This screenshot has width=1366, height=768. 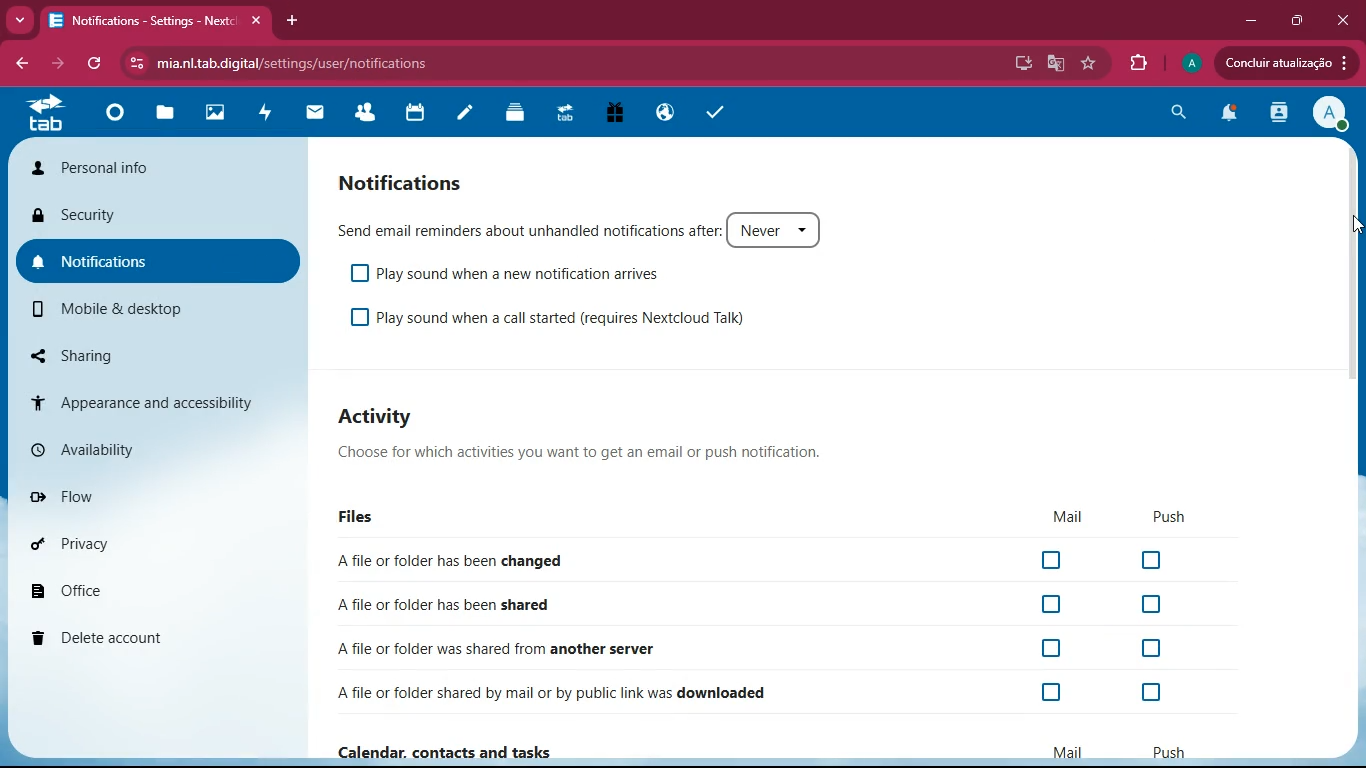 I want to click on desktop, so click(x=1019, y=63).